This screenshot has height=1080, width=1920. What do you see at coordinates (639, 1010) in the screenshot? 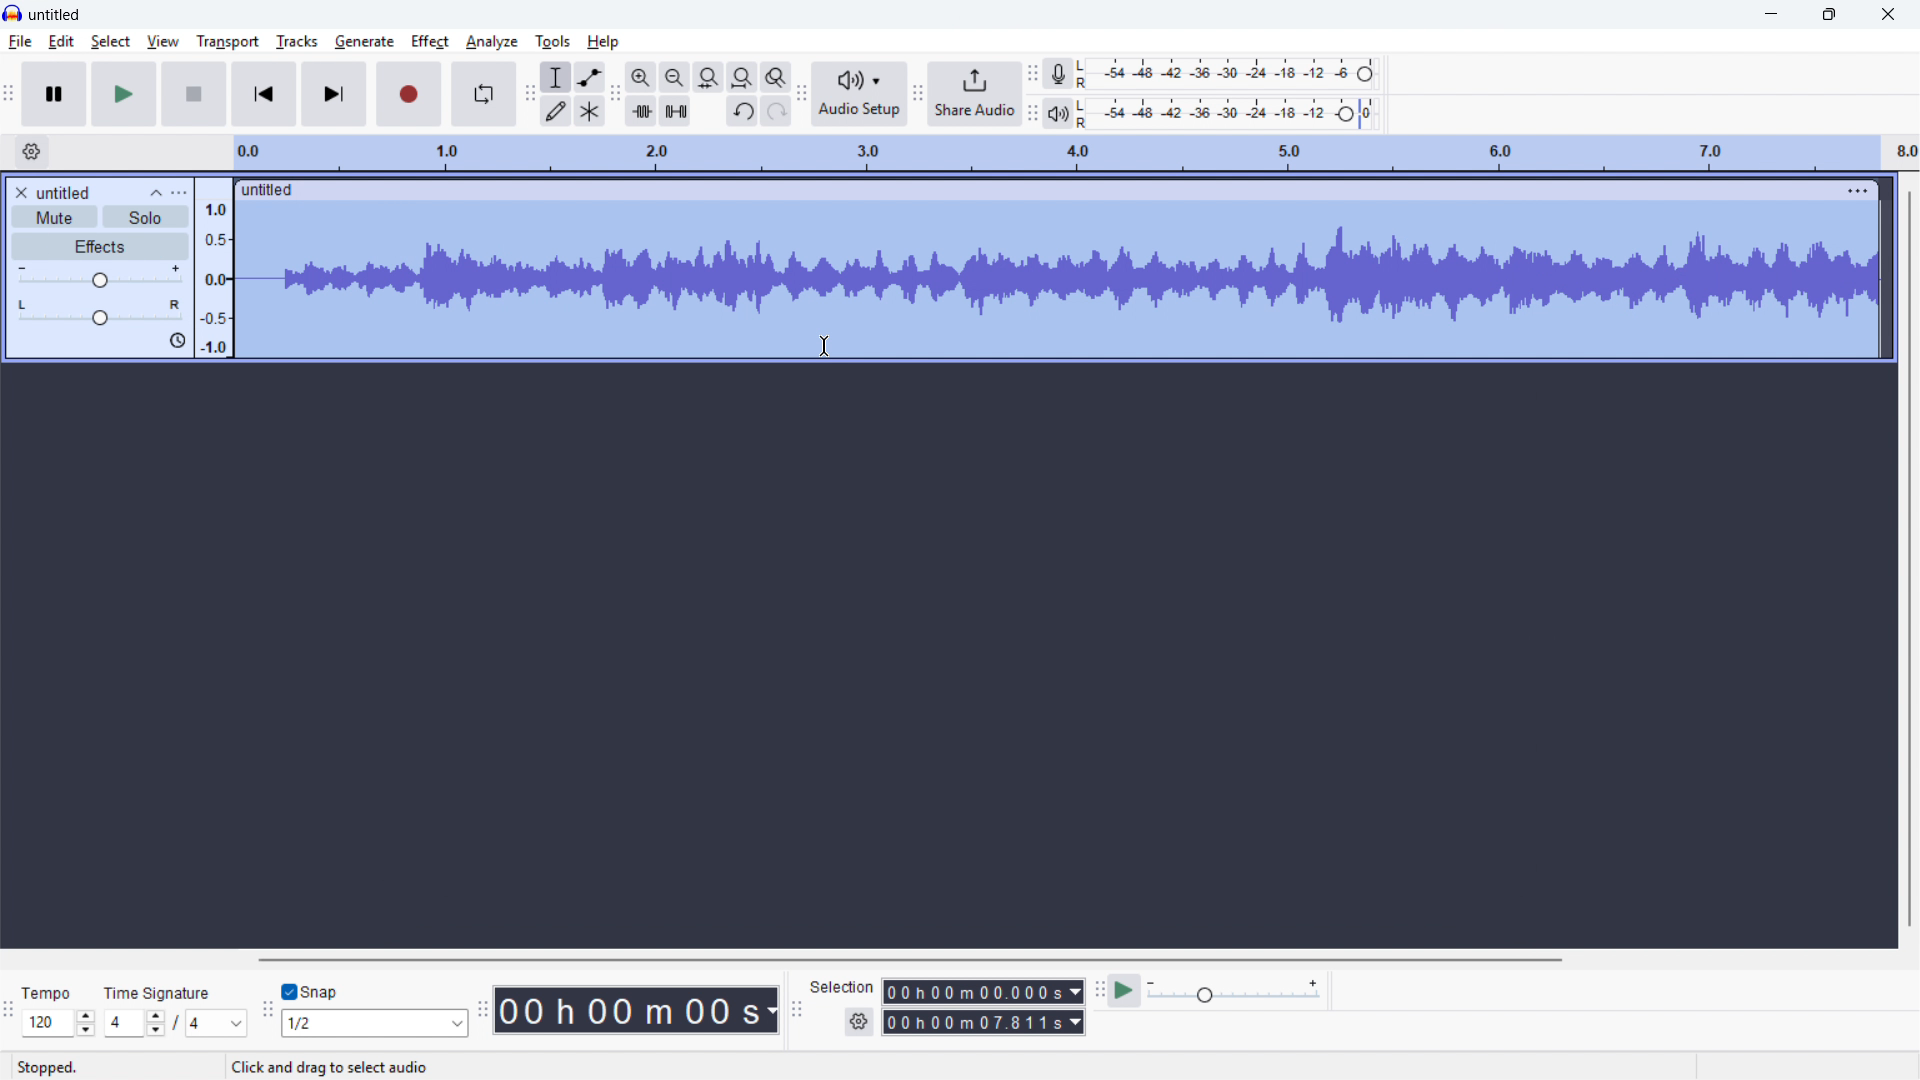
I see `Timestamp ` at bounding box center [639, 1010].